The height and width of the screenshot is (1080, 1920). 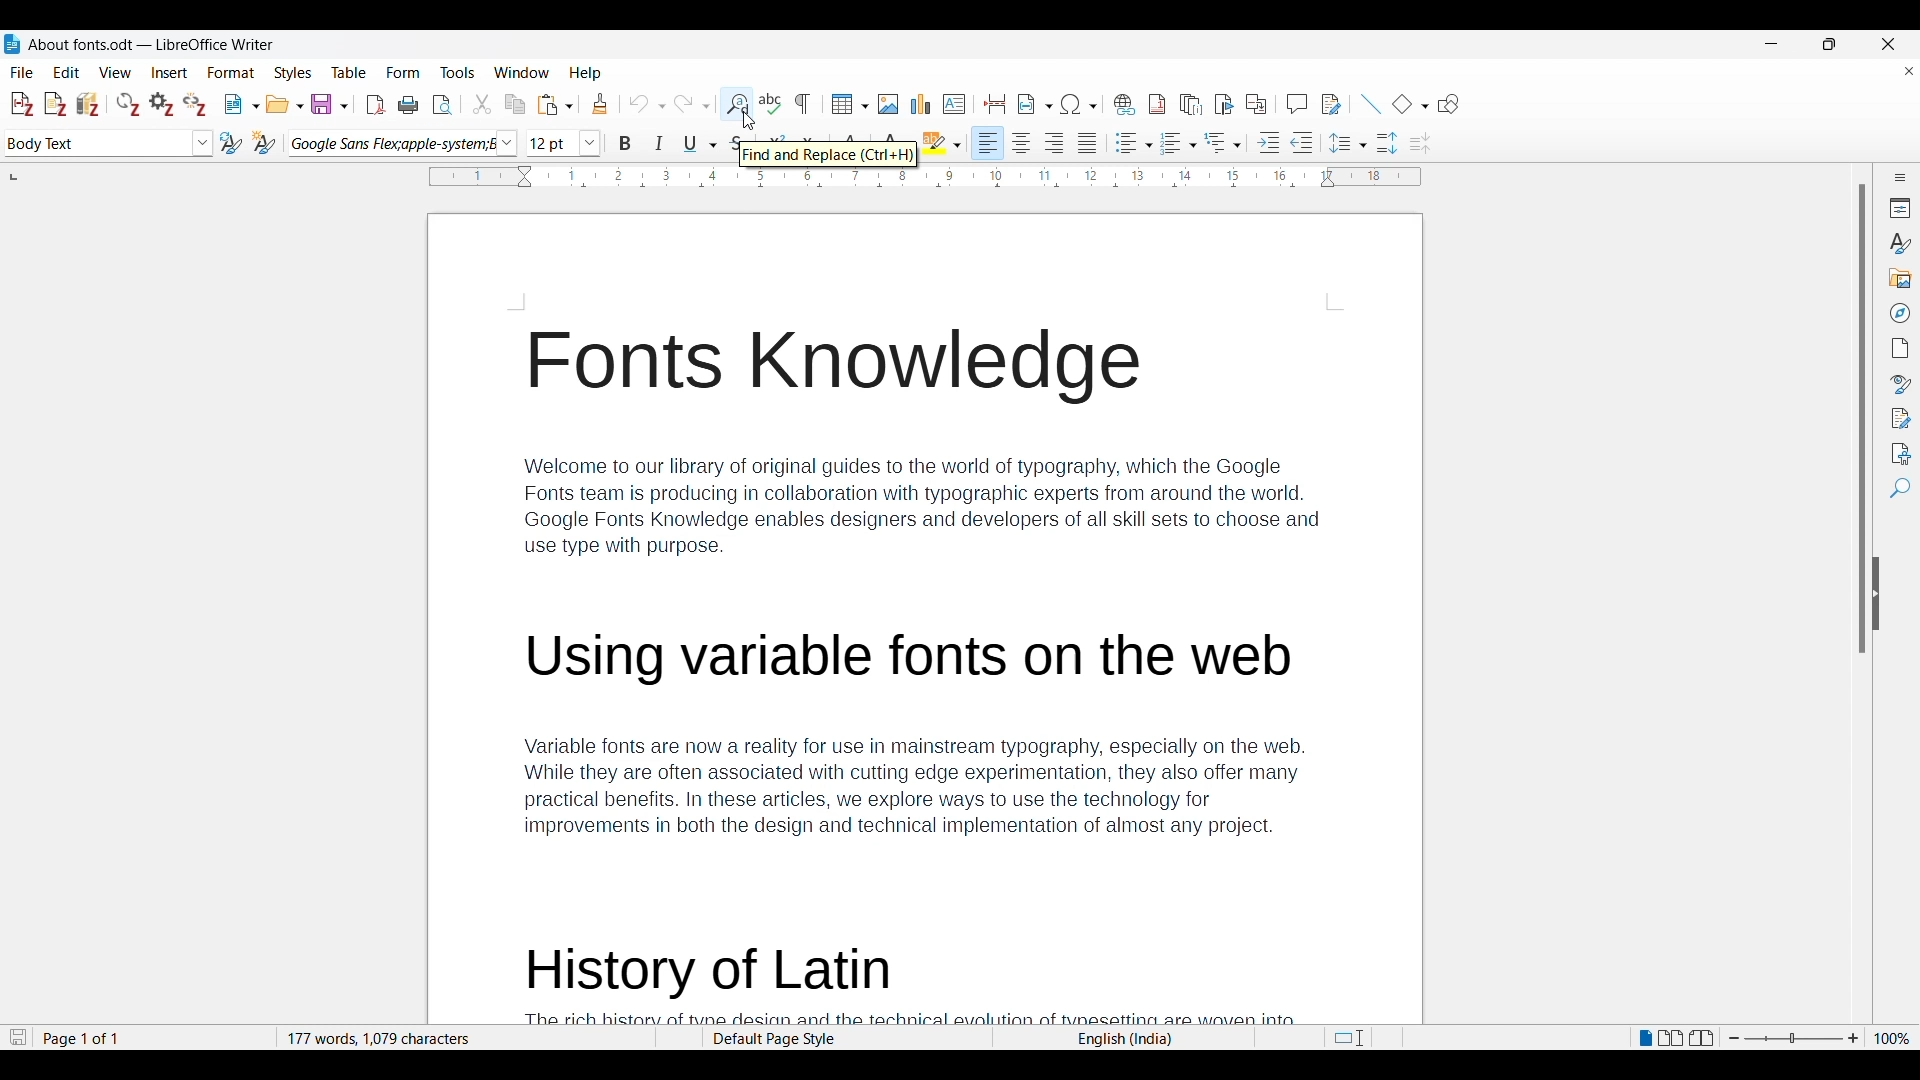 I want to click on Open and Open options, so click(x=285, y=105).